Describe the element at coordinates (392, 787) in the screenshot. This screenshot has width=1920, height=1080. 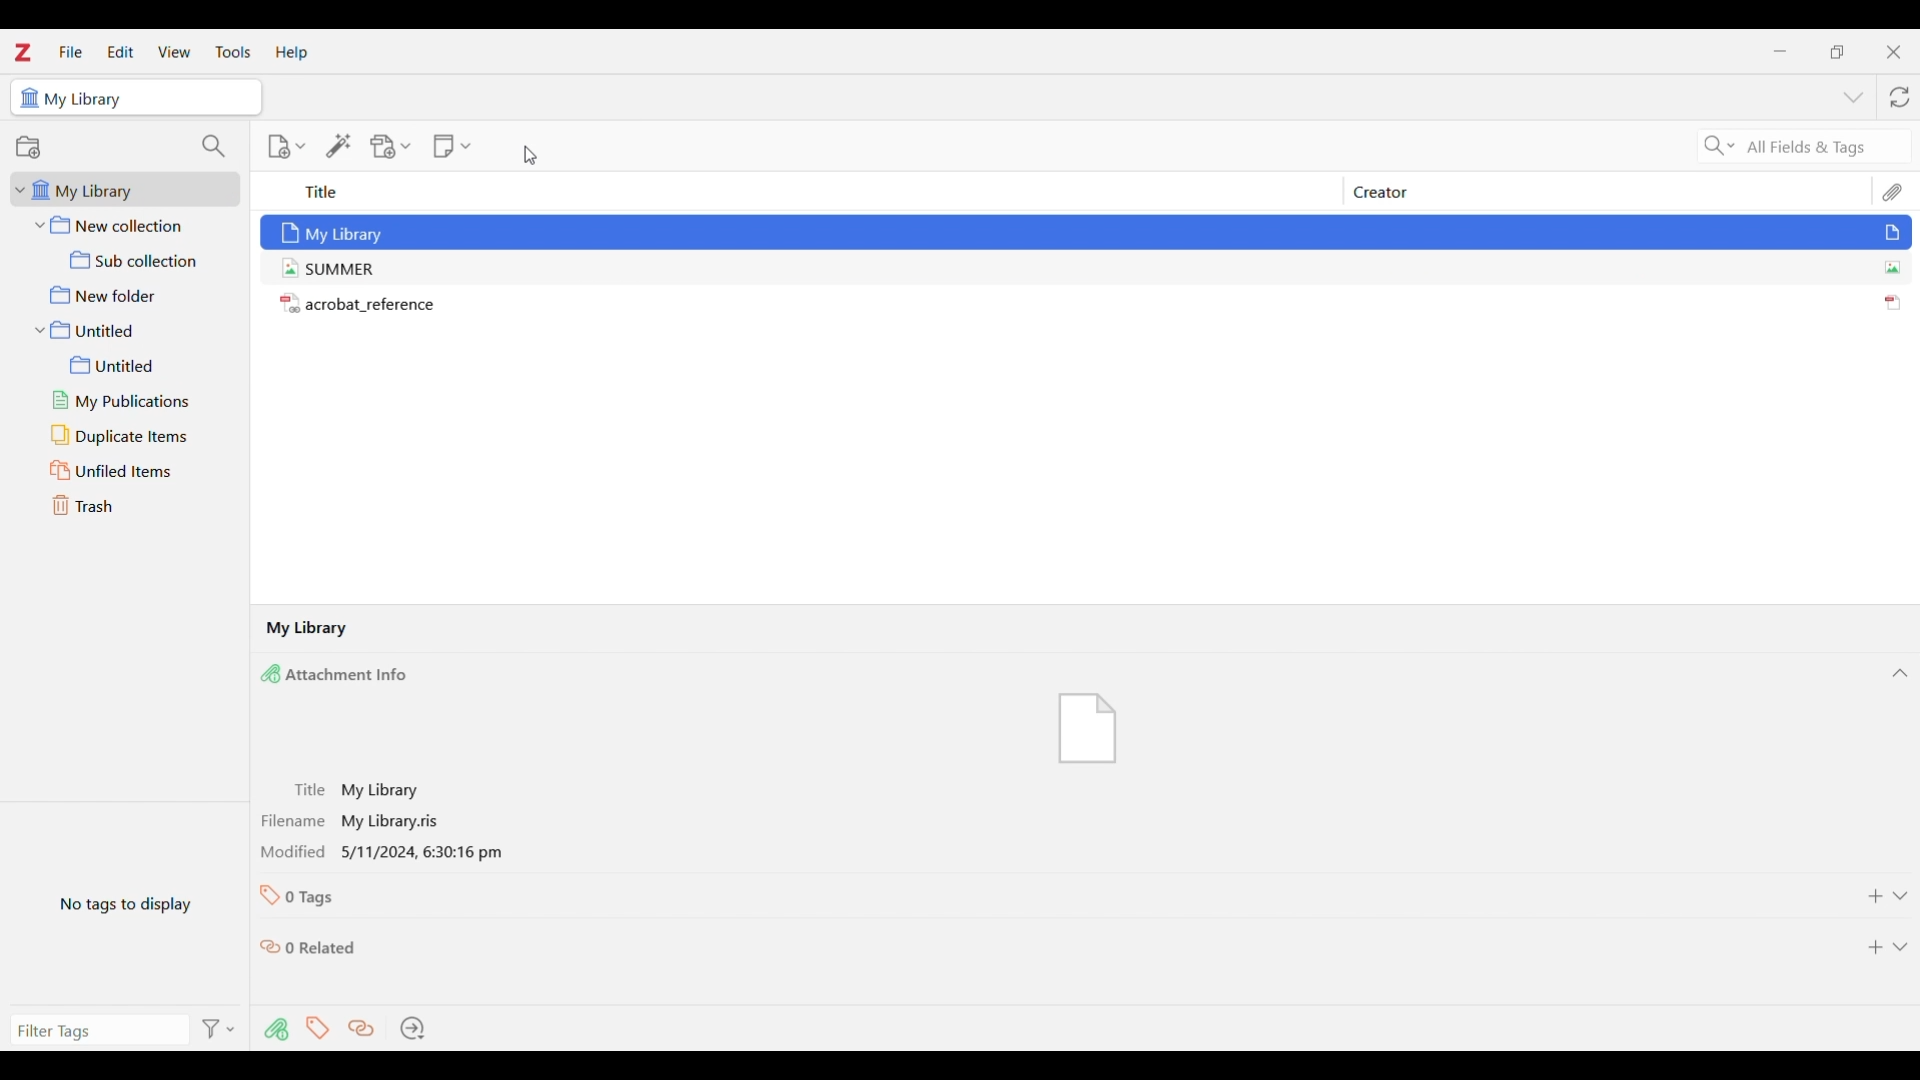
I see `Title: My library` at that location.